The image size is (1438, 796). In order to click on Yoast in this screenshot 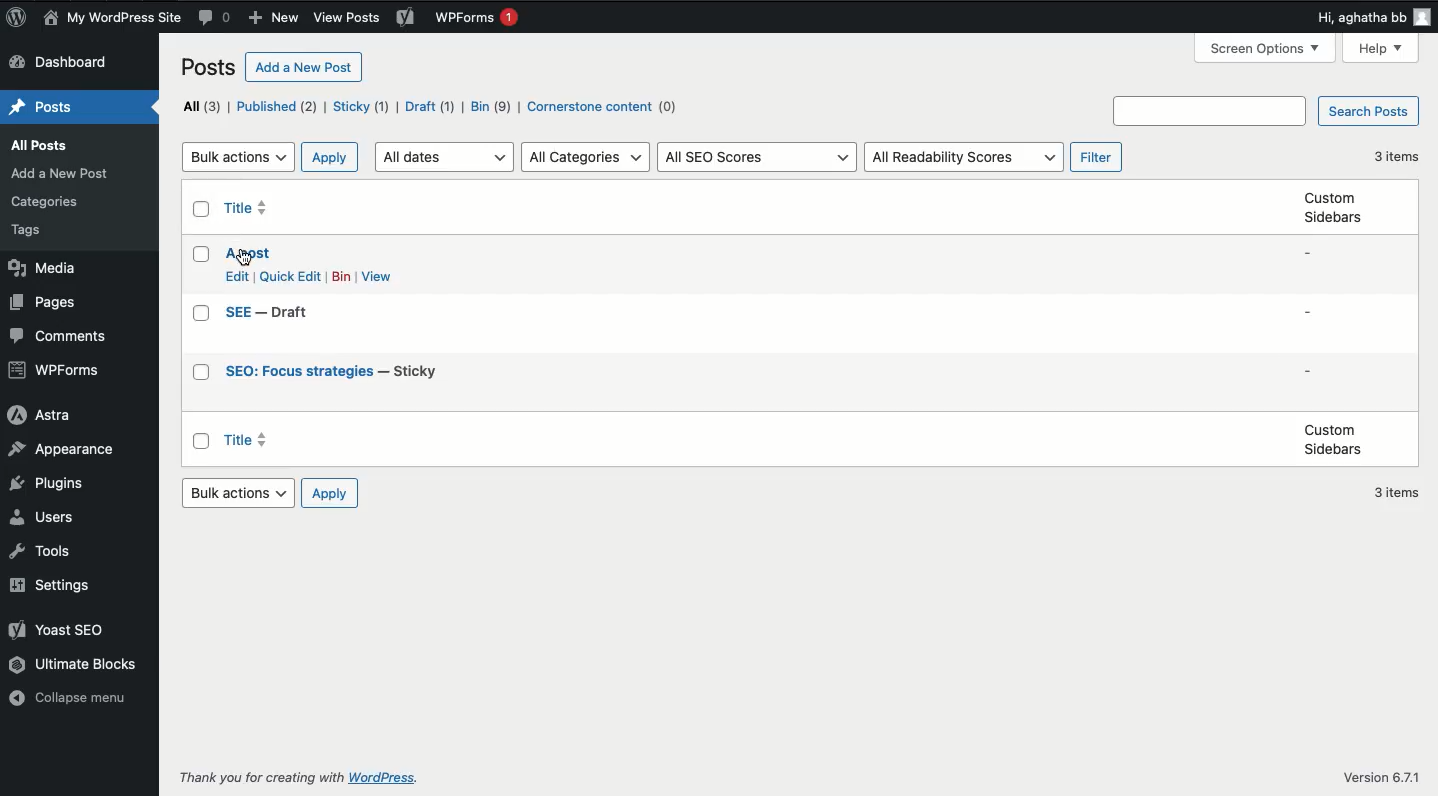, I will do `click(411, 18)`.